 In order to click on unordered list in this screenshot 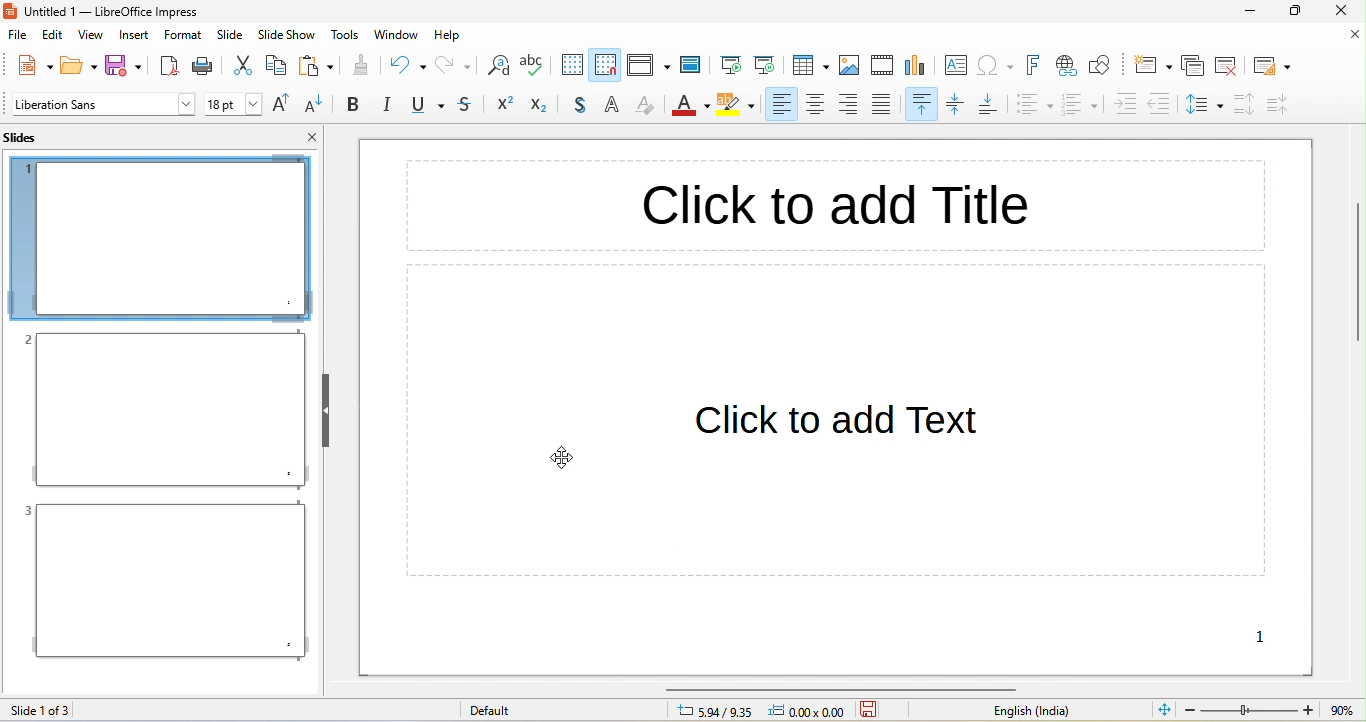, I will do `click(1034, 107)`.